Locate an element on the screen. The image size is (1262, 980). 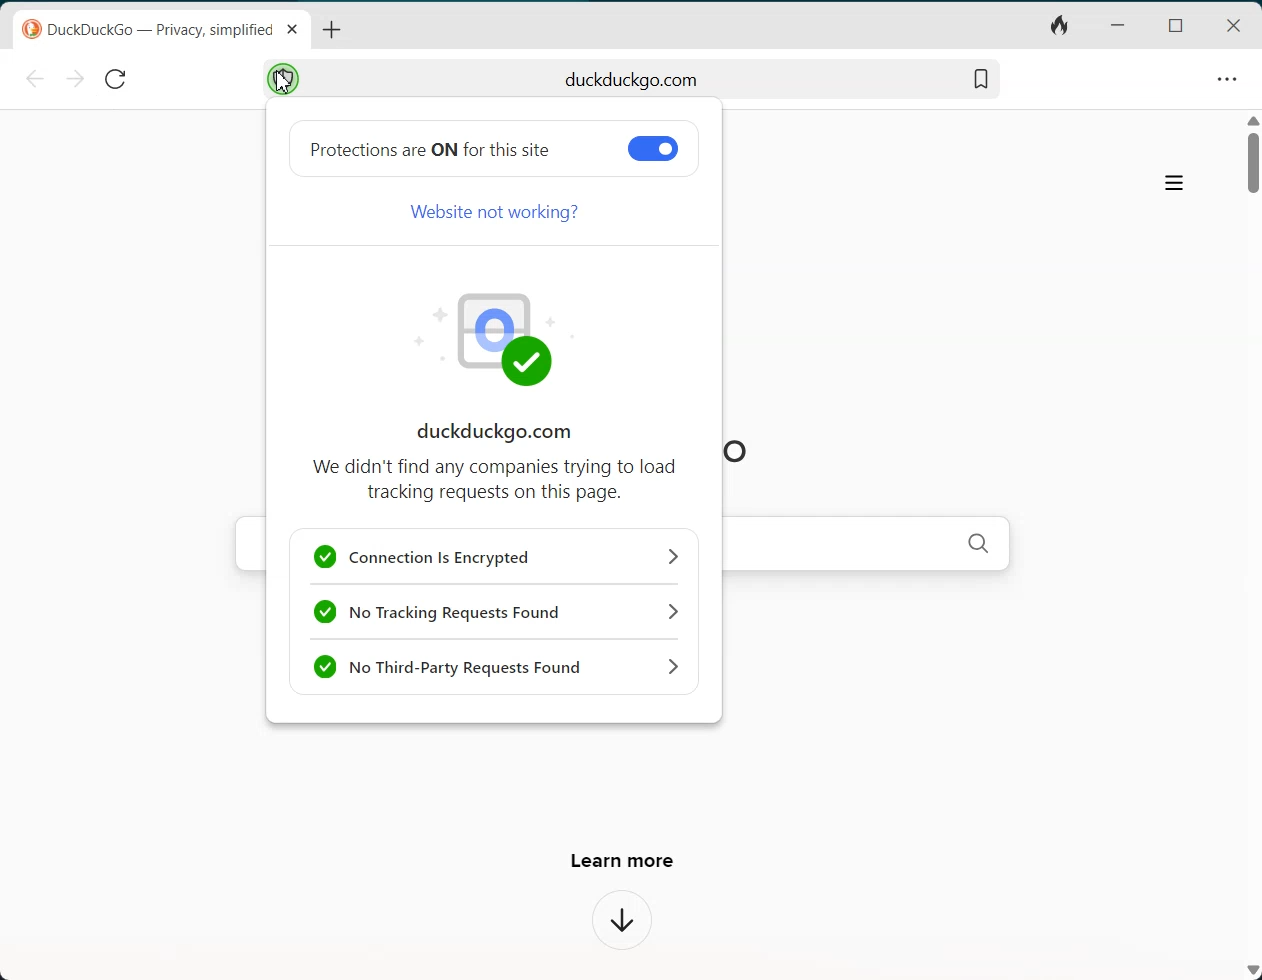
Minimize is located at coordinates (1117, 26).